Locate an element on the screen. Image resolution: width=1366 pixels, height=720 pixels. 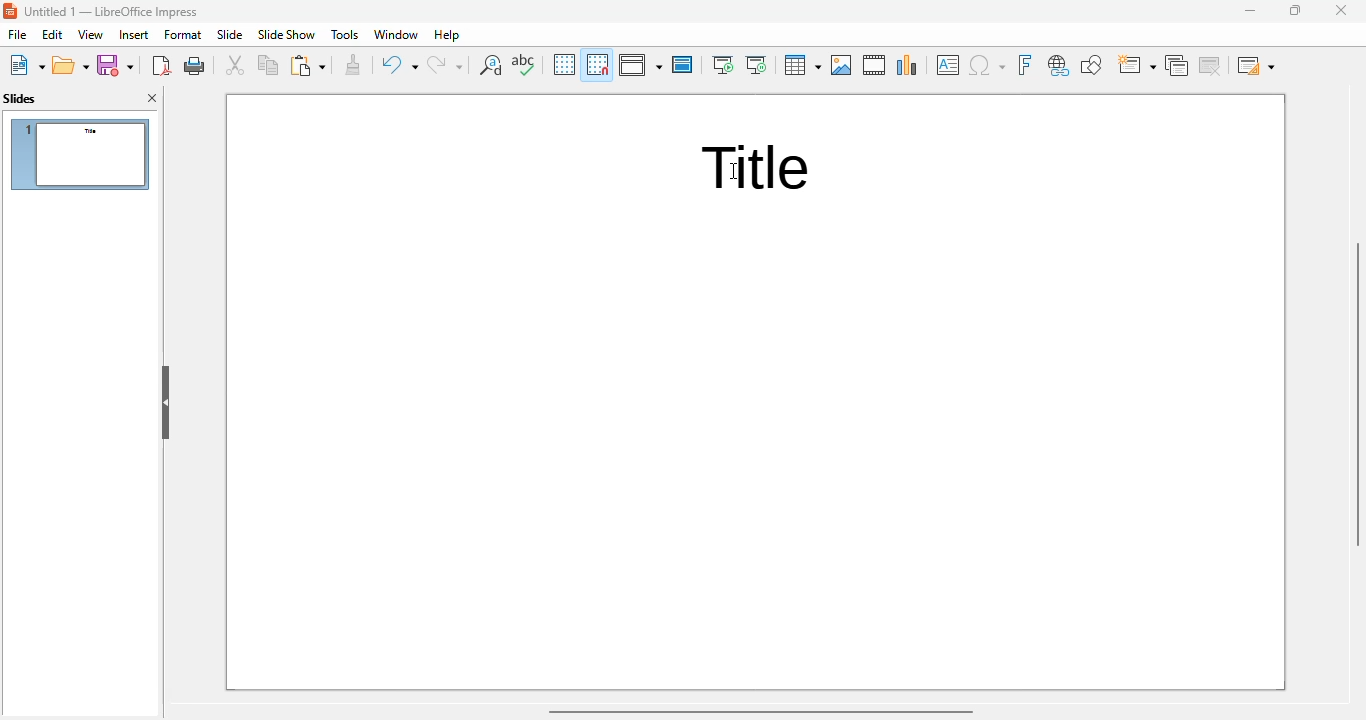
open is located at coordinates (71, 65).